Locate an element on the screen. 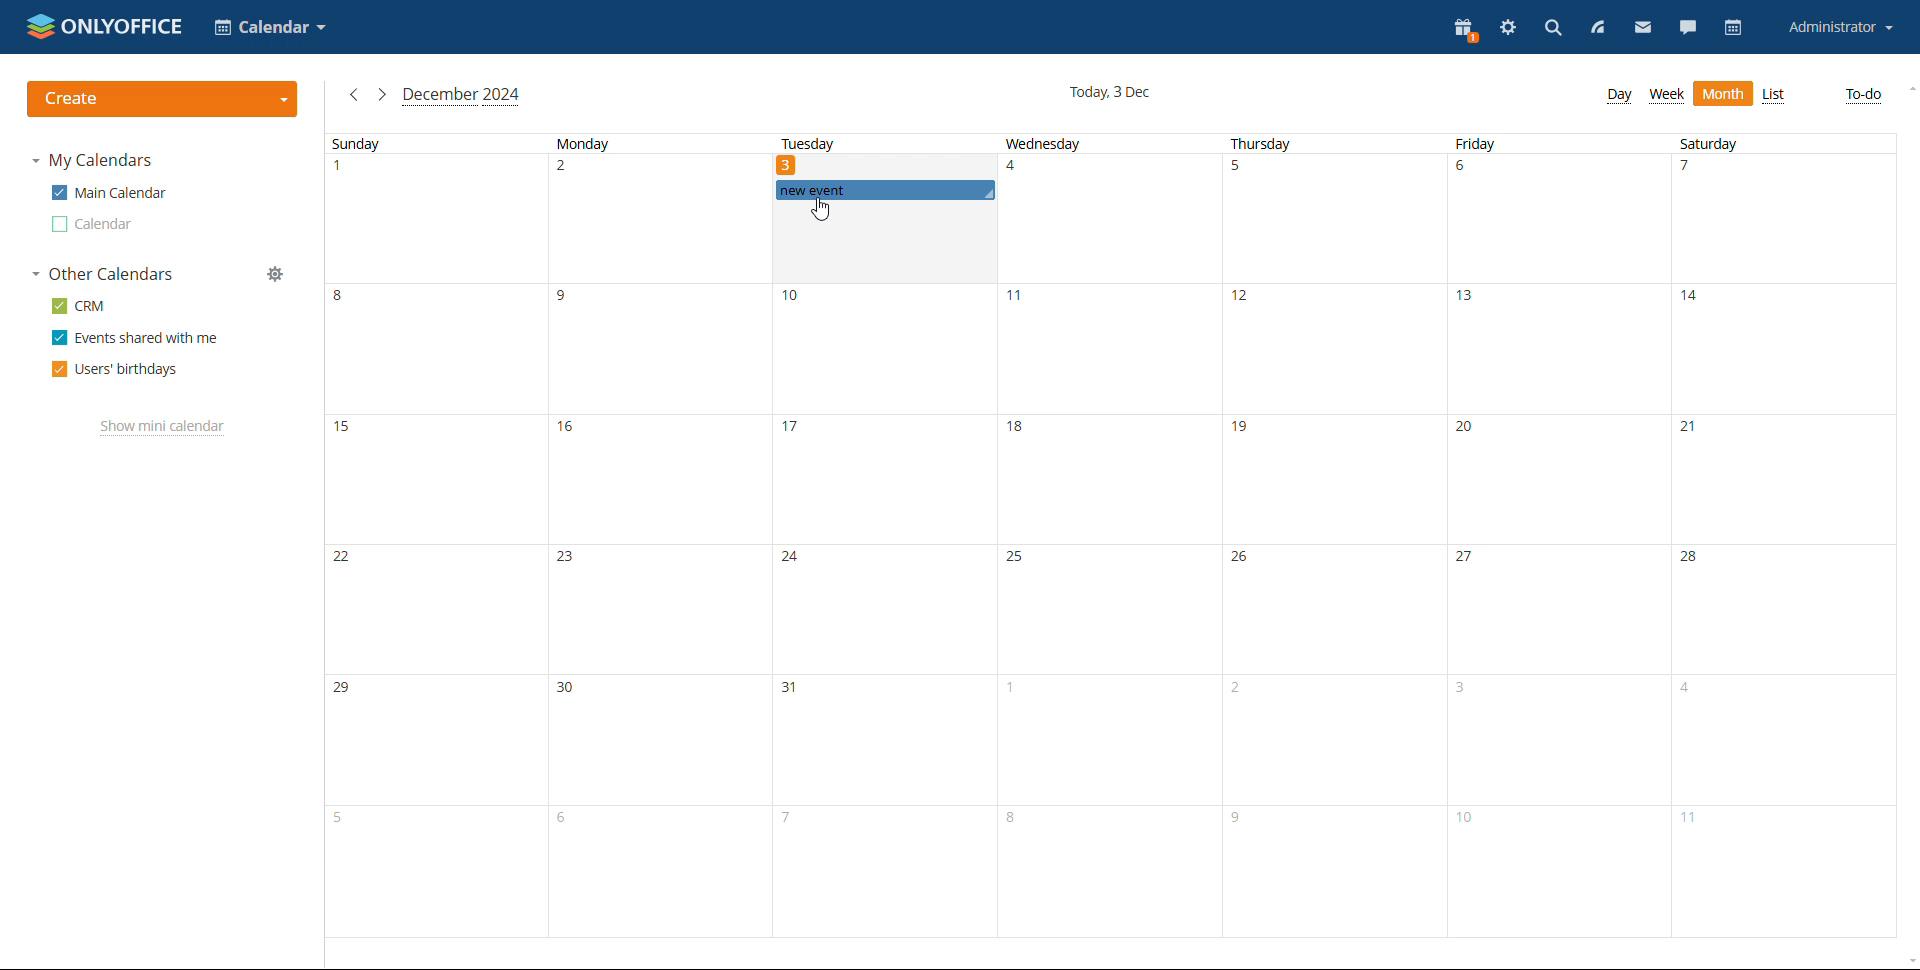  date is located at coordinates (789, 164).